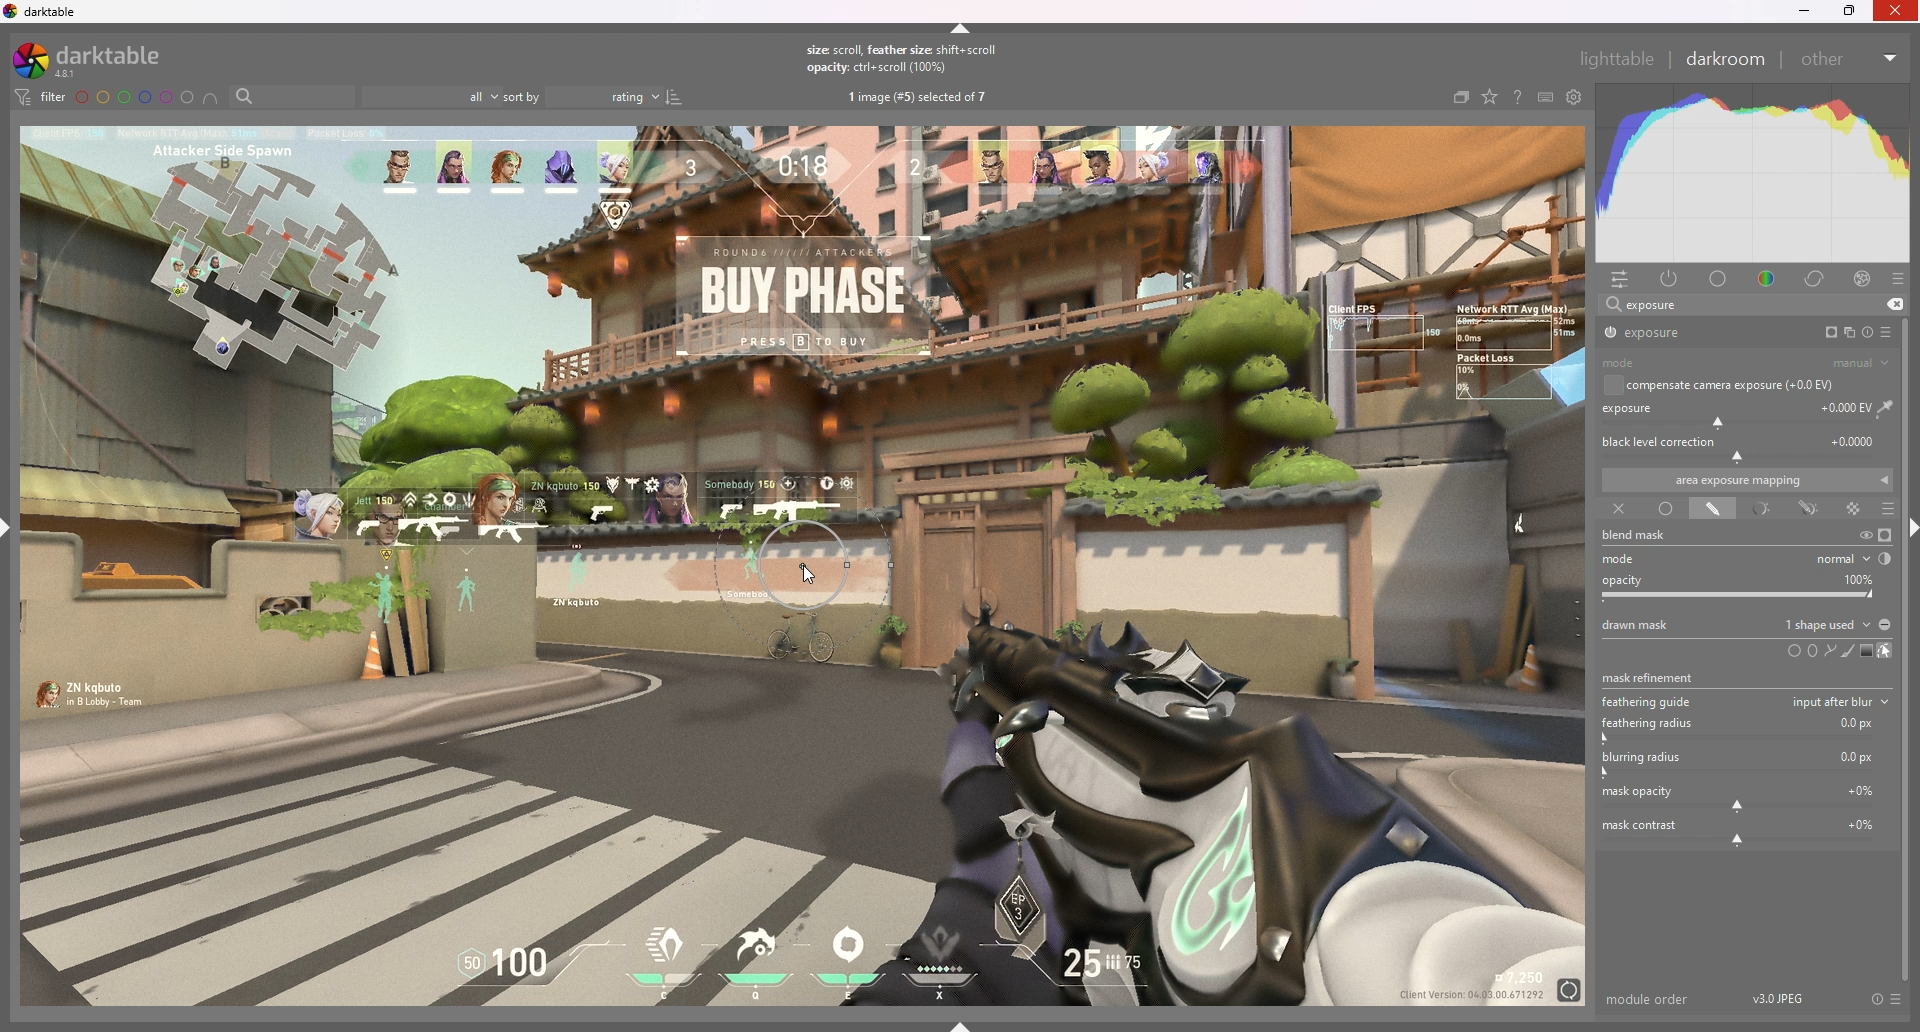 This screenshot has width=1920, height=1032. Describe the element at coordinates (1793, 685) in the screenshot. I see `tooltip` at that location.